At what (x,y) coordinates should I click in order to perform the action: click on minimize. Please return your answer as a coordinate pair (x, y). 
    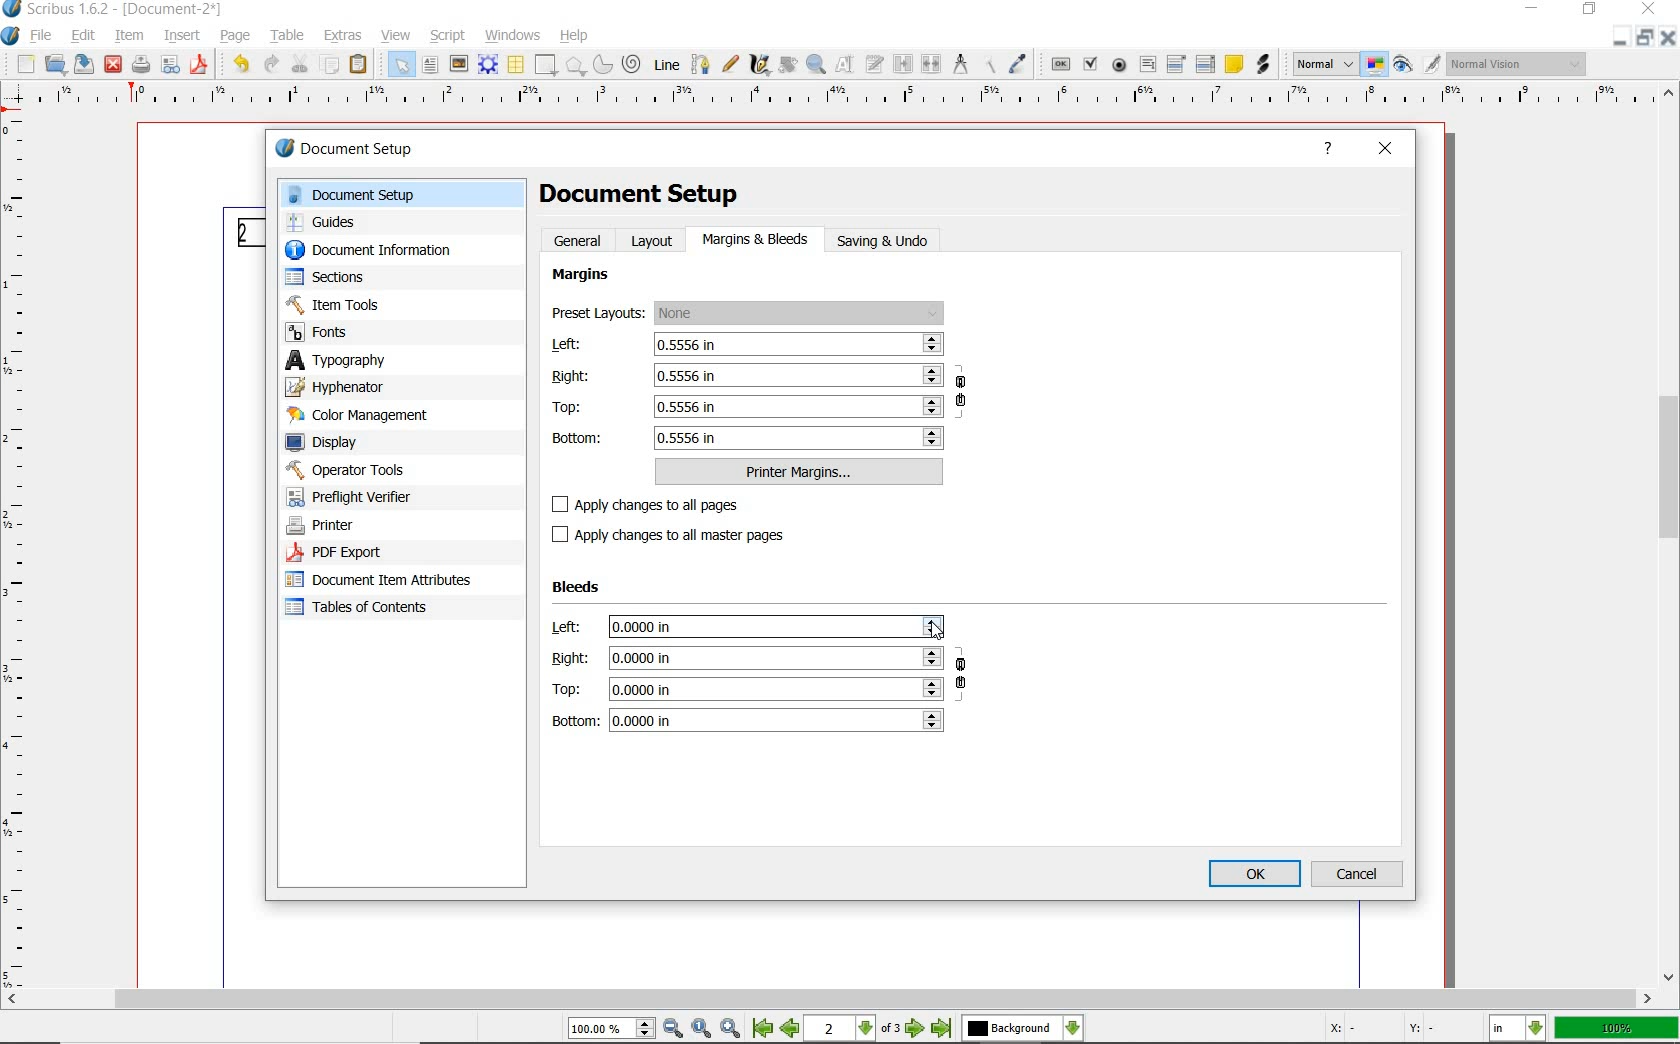
    Looking at the image, I should click on (1529, 9).